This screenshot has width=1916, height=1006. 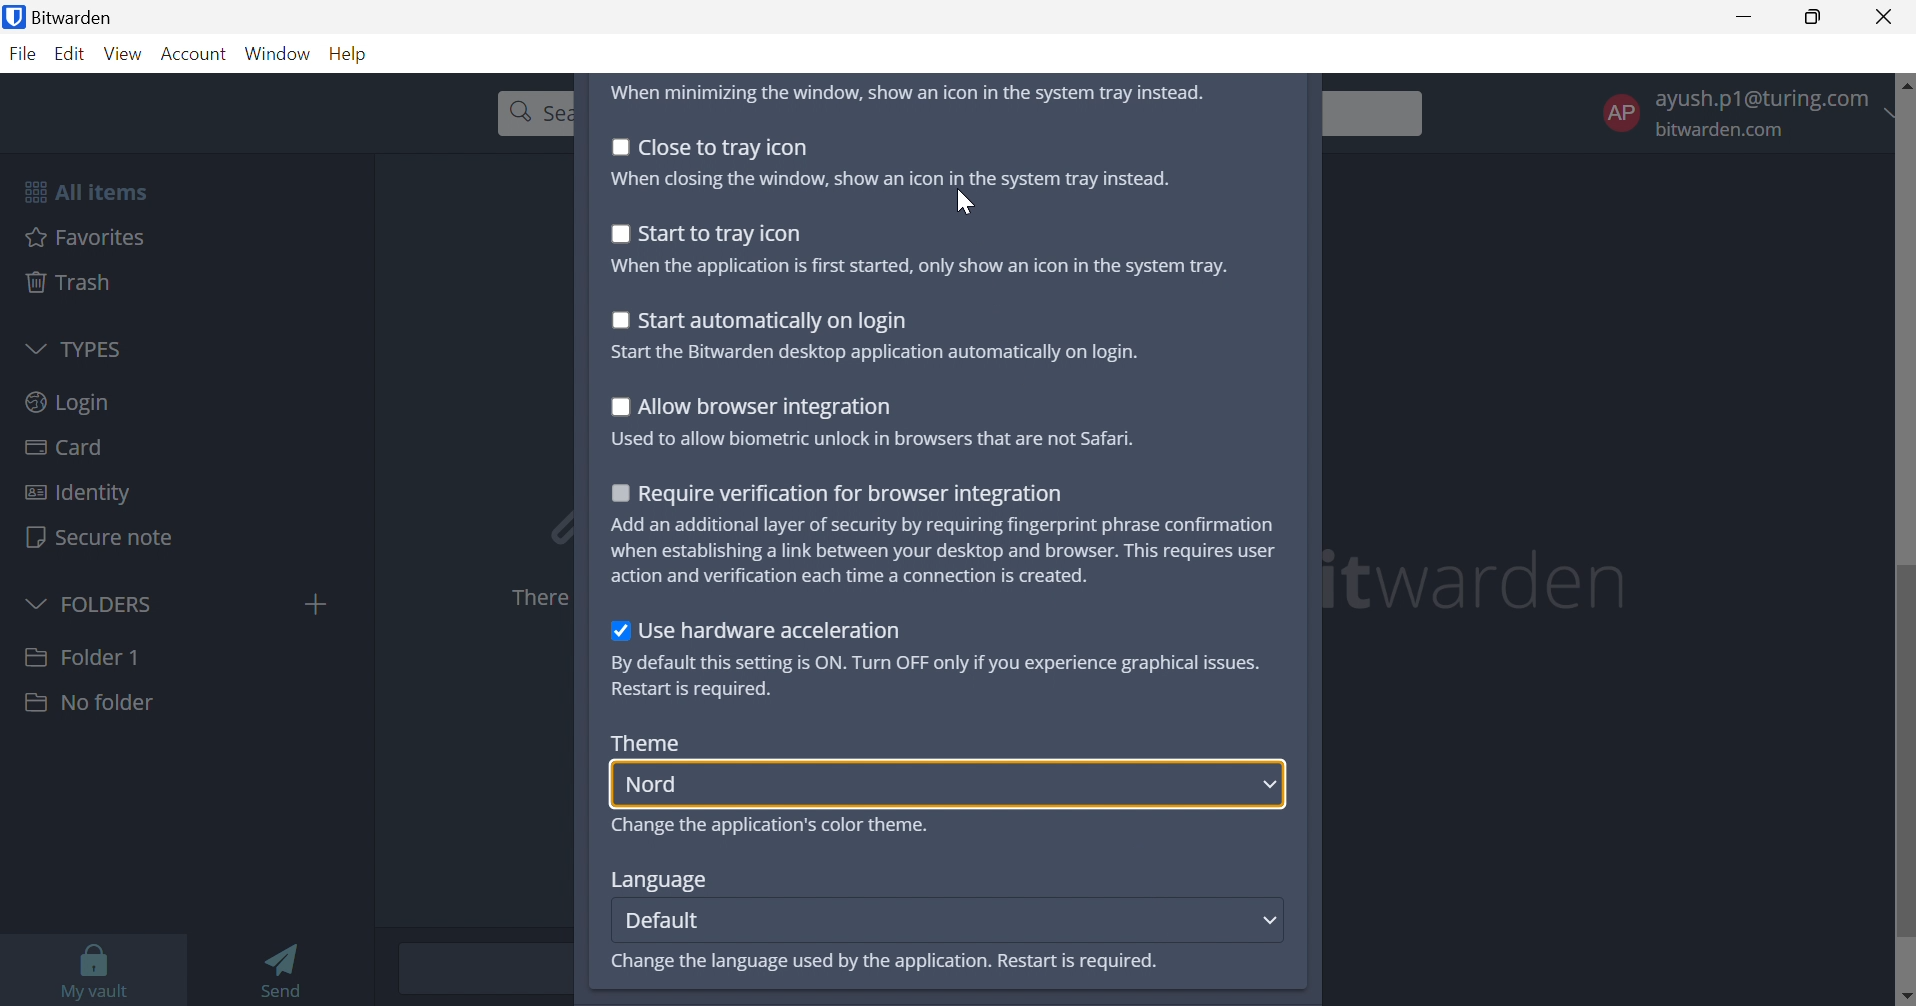 I want to click on FOLDERS, so click(x=111, y=602).